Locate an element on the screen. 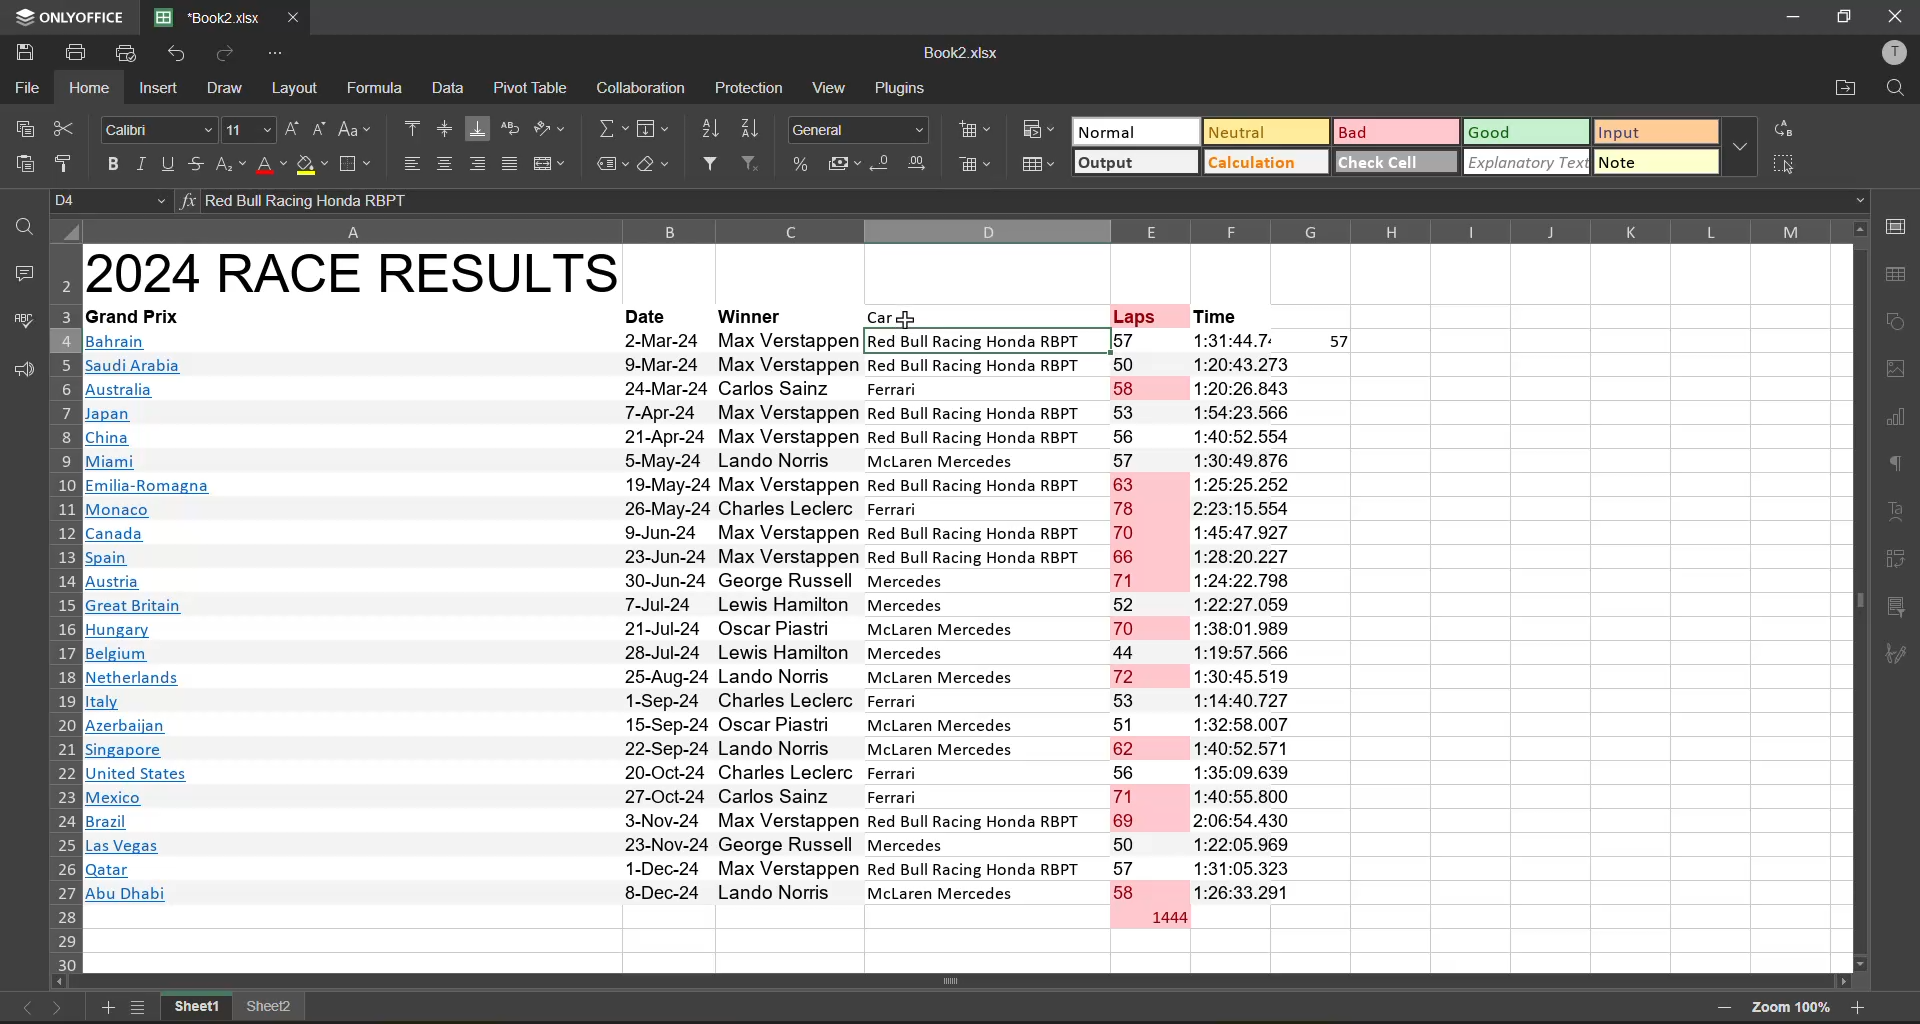 The height and width of the screenshot is (1024, 1920). cut is located at coordinates (65, 127).